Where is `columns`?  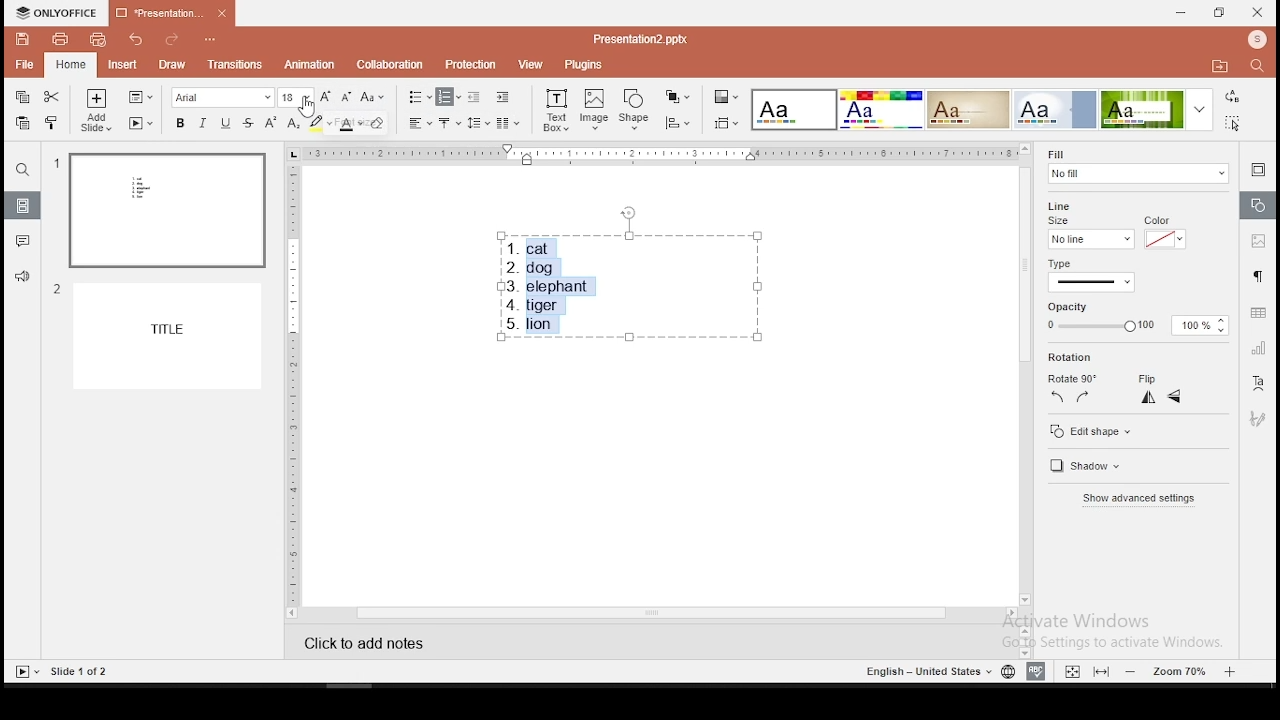 columns is located at coordinates (506, 122).